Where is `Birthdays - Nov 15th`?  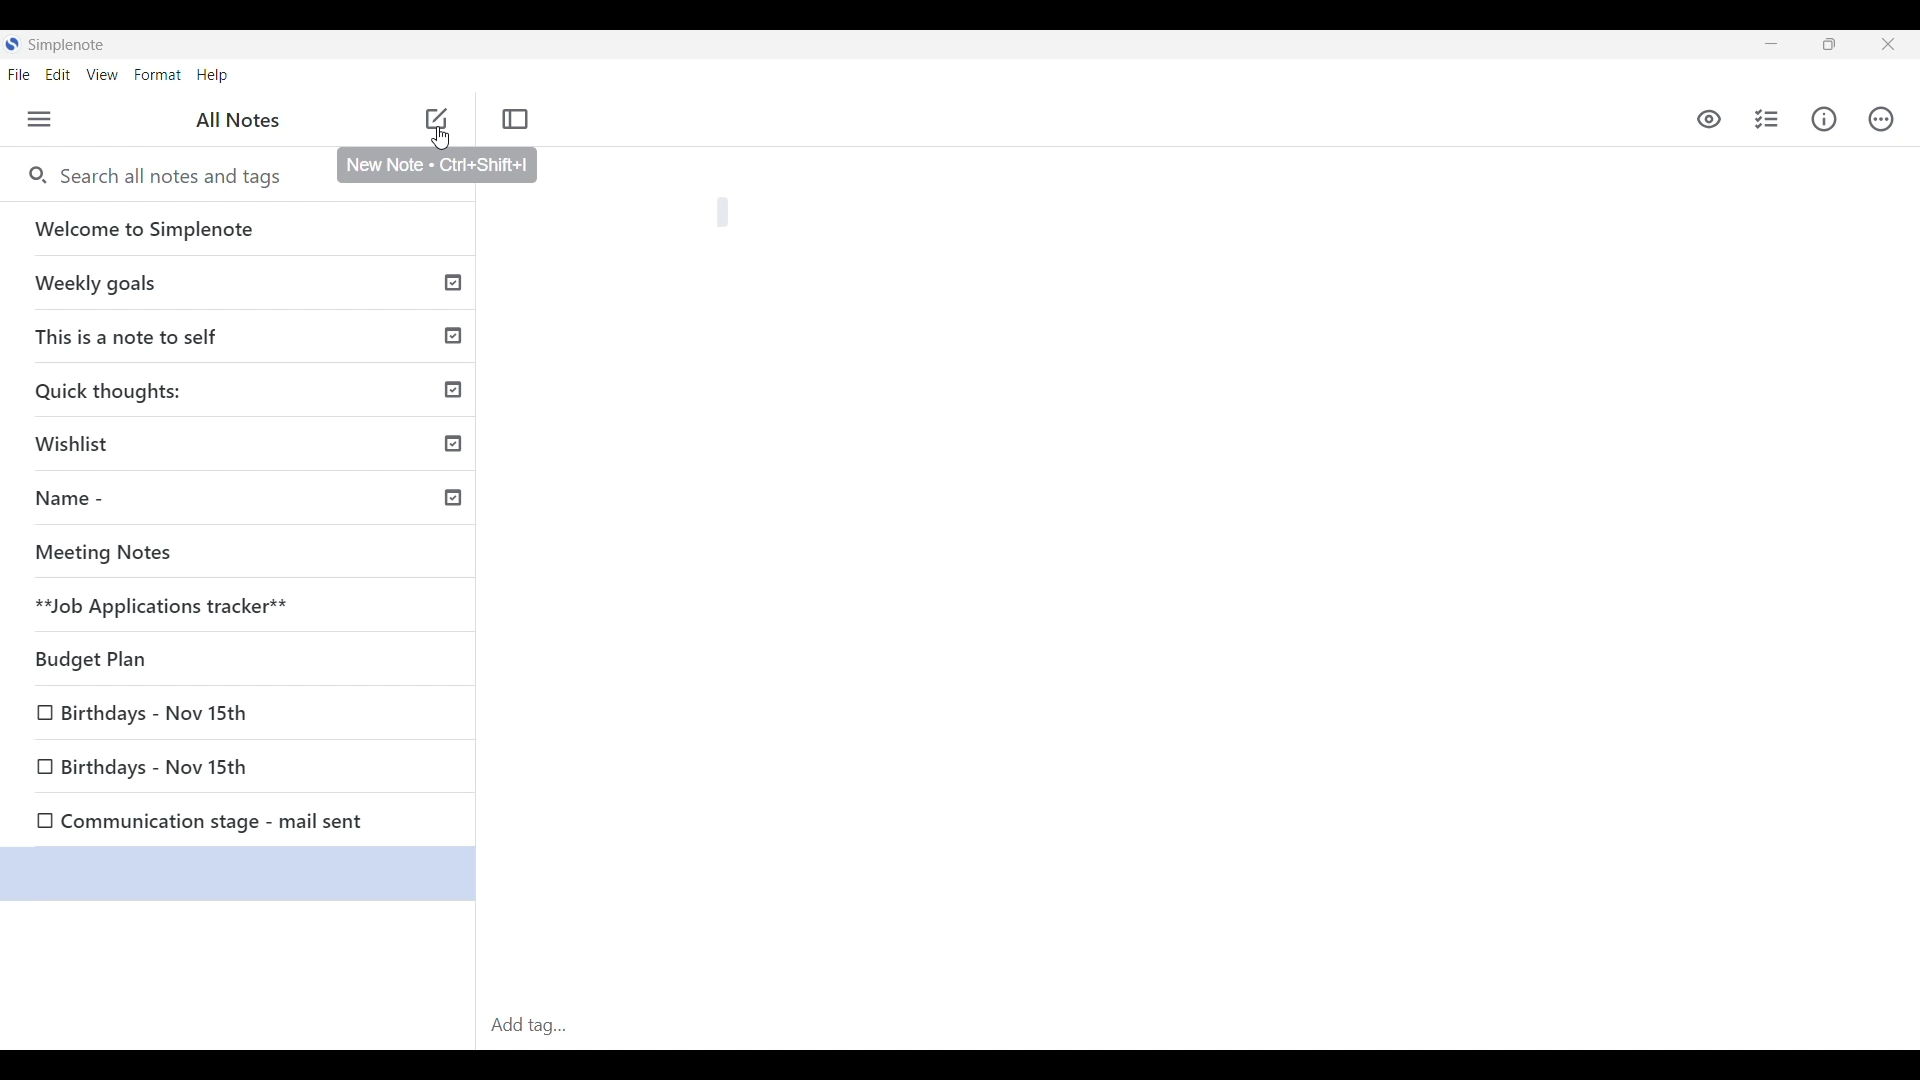 Birthdays - Nov 15th is located at coordinates (240, 770).